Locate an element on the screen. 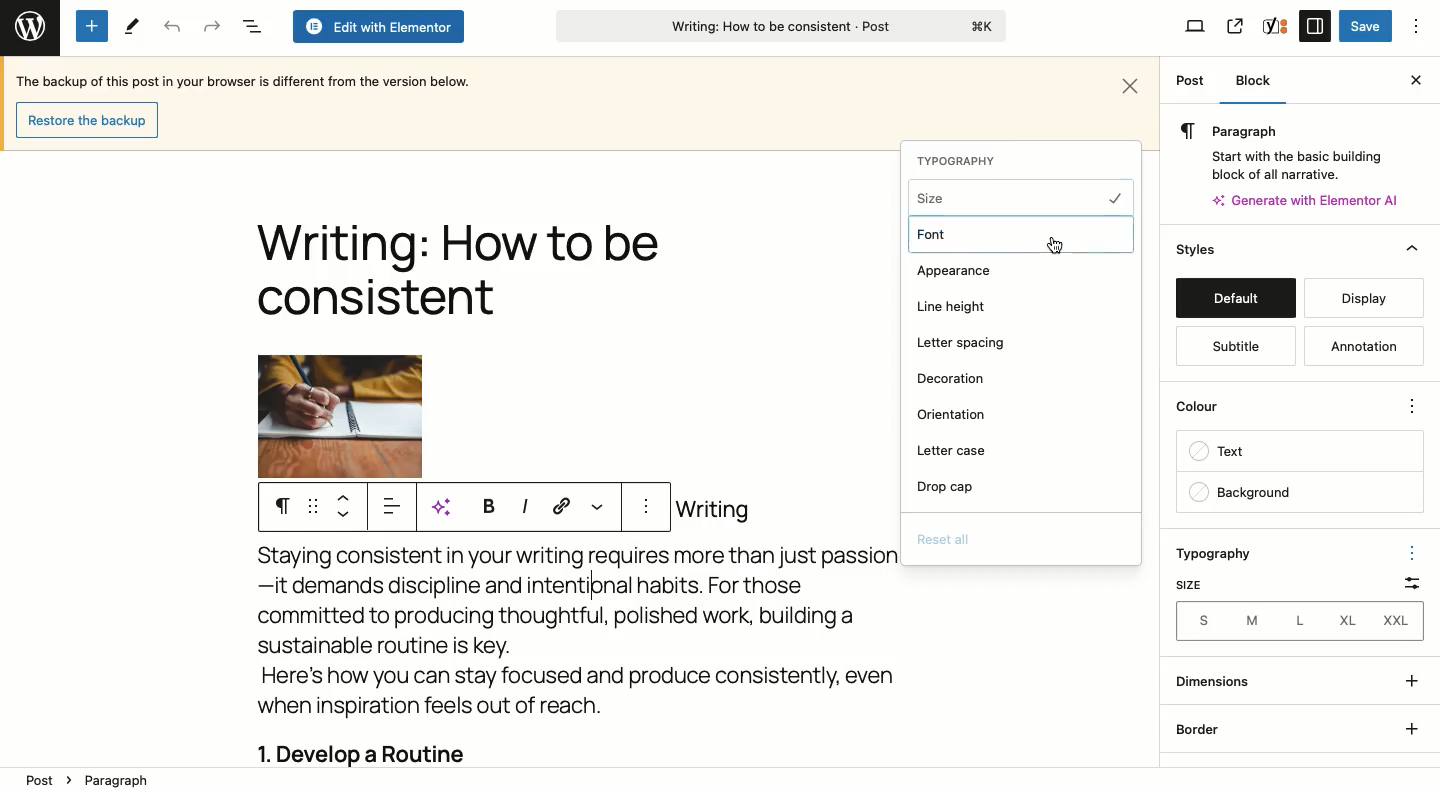  Letter case is located at coordinates (956, 450).